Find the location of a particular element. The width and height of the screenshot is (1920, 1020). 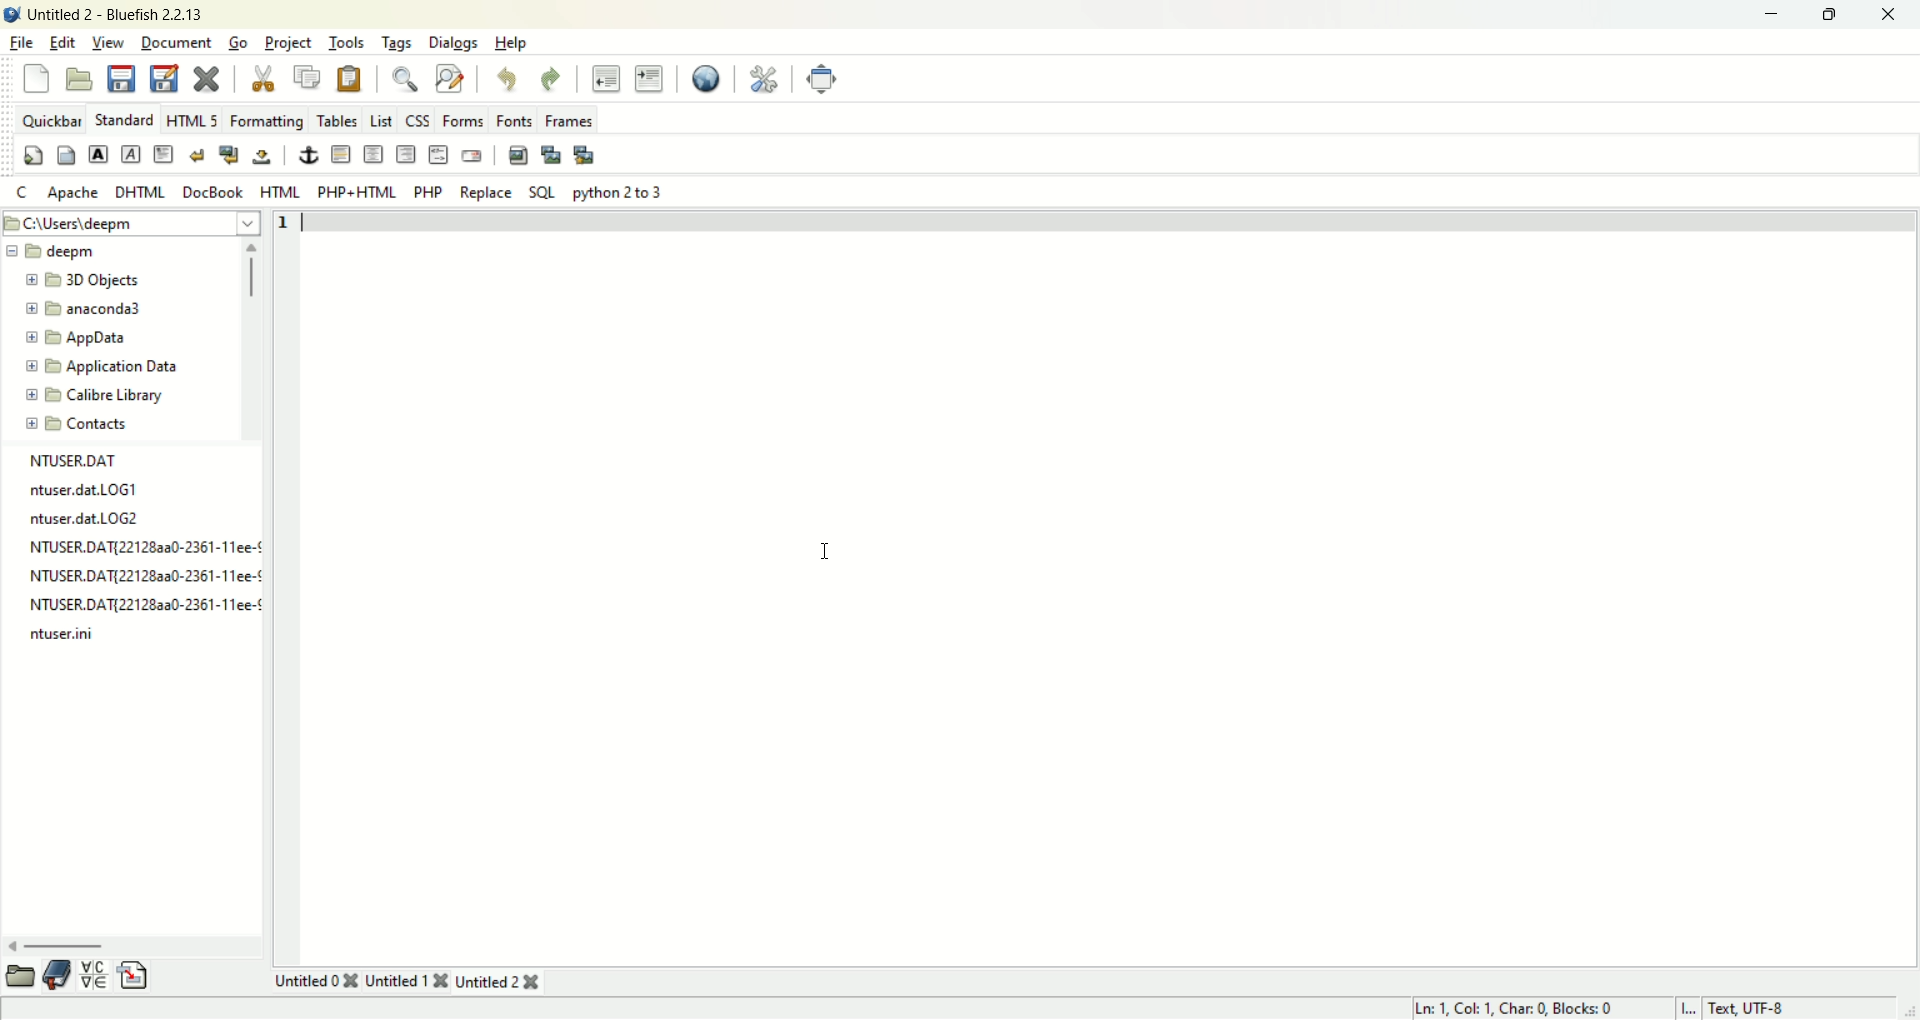

frames is located at coordinates (570, 119).